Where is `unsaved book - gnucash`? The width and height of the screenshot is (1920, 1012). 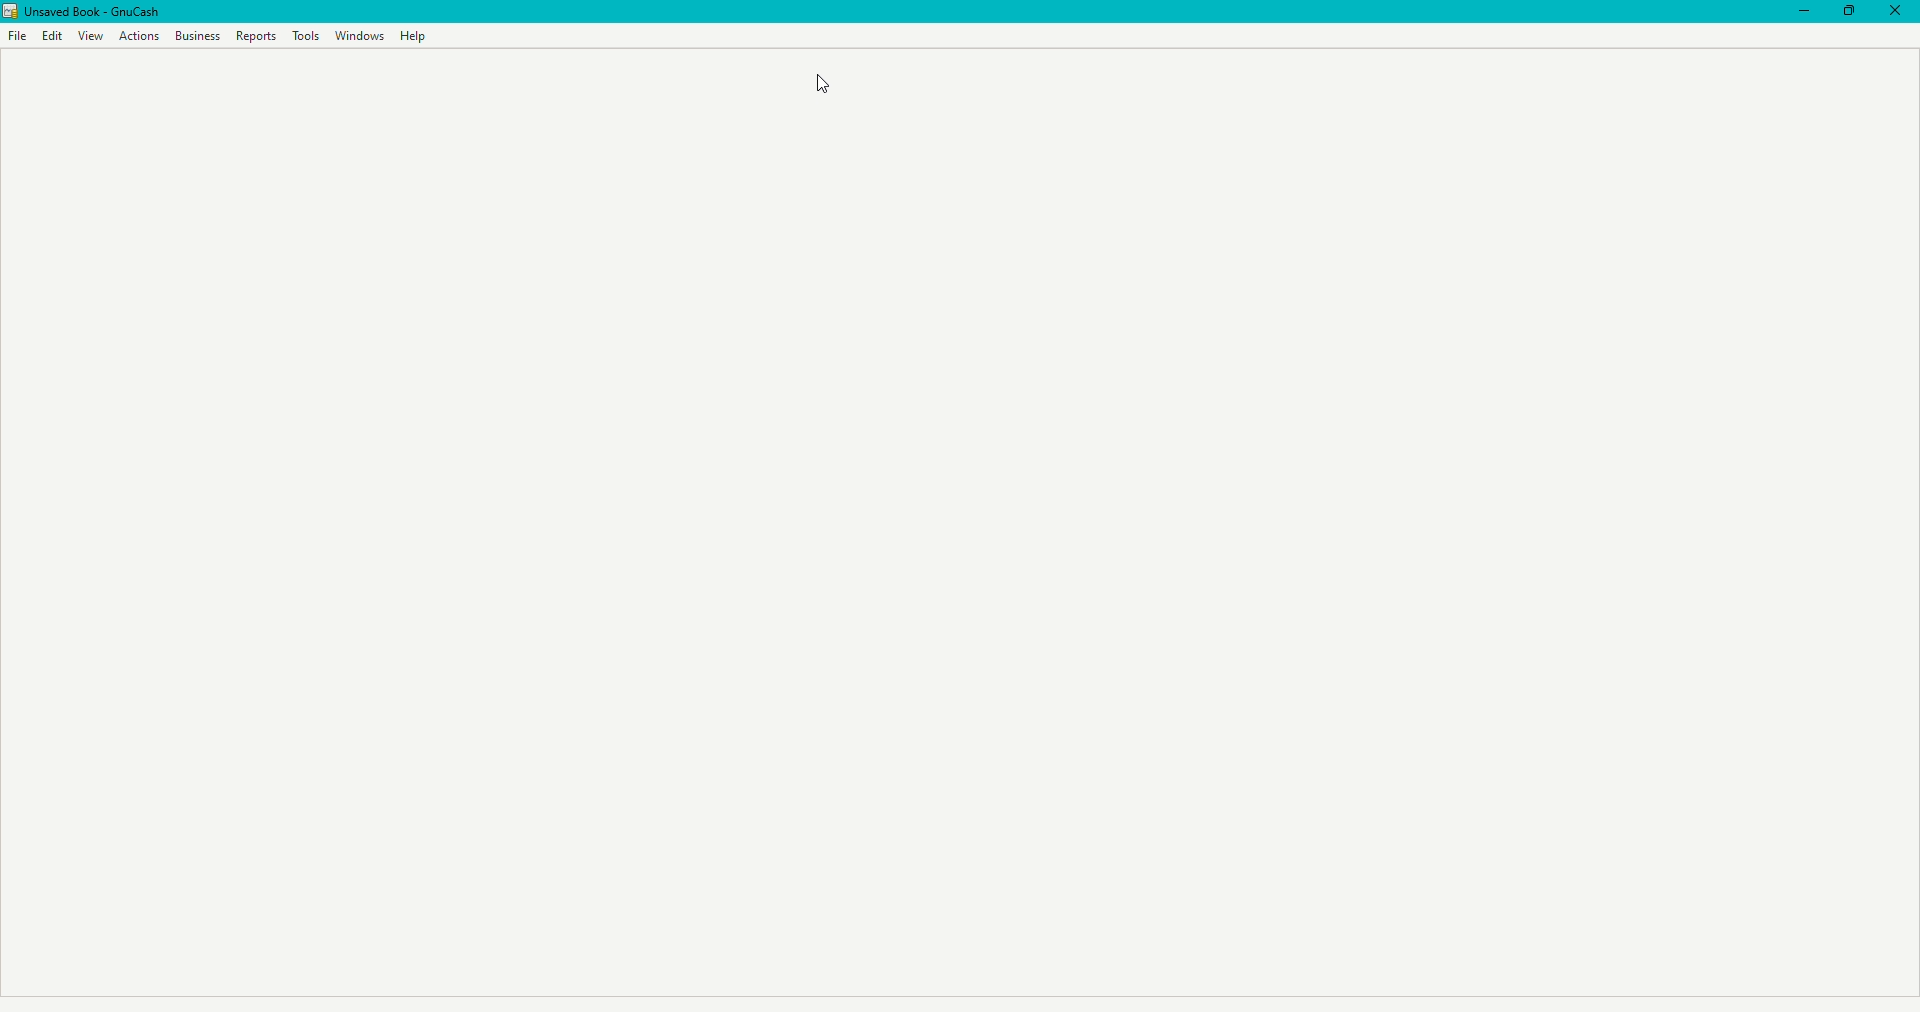 unsaved book - gnucash is located at coordinates (106, 10).